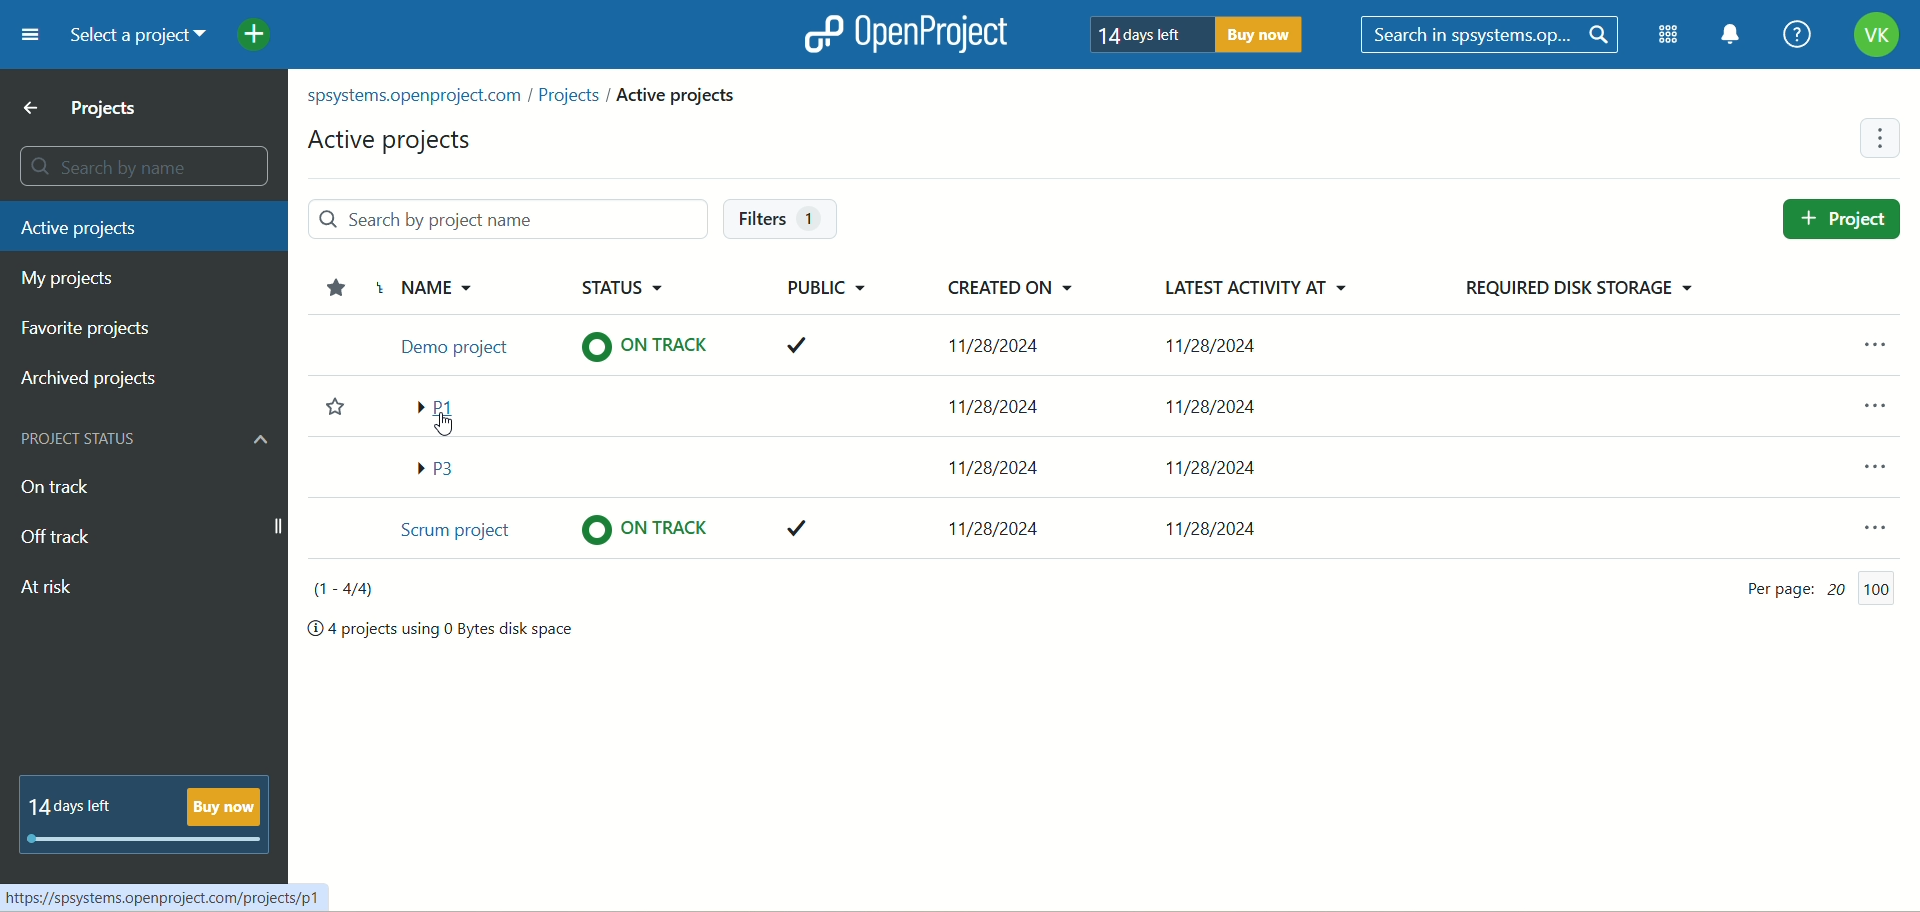 This screenshot has height=912, width=1920. Describe the element at coordinates (989, 294) in the screenshot. I see `created on` at that location.